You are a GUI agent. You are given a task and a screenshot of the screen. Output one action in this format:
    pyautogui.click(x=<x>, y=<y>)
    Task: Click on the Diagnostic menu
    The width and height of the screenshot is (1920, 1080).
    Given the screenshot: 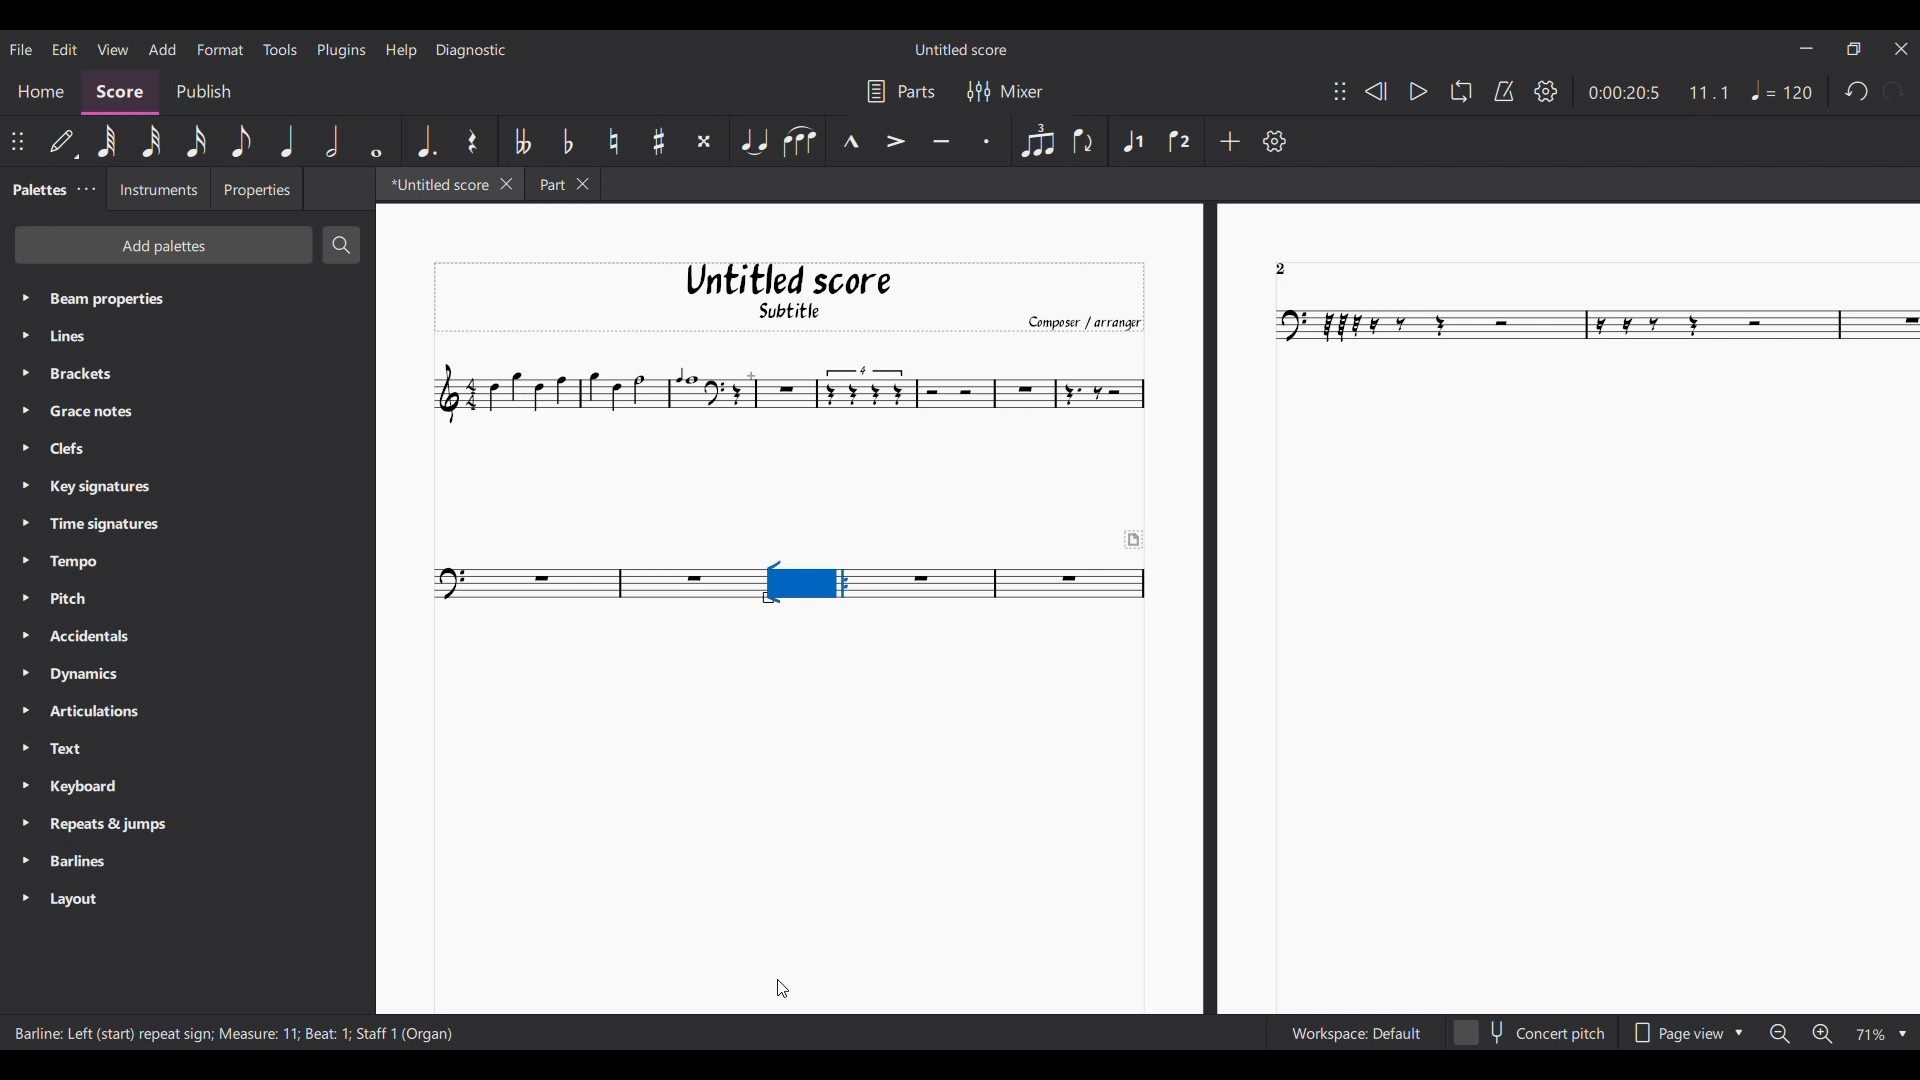 What is the action you would take?
    pyautogui.click(x=471, y=51)
    